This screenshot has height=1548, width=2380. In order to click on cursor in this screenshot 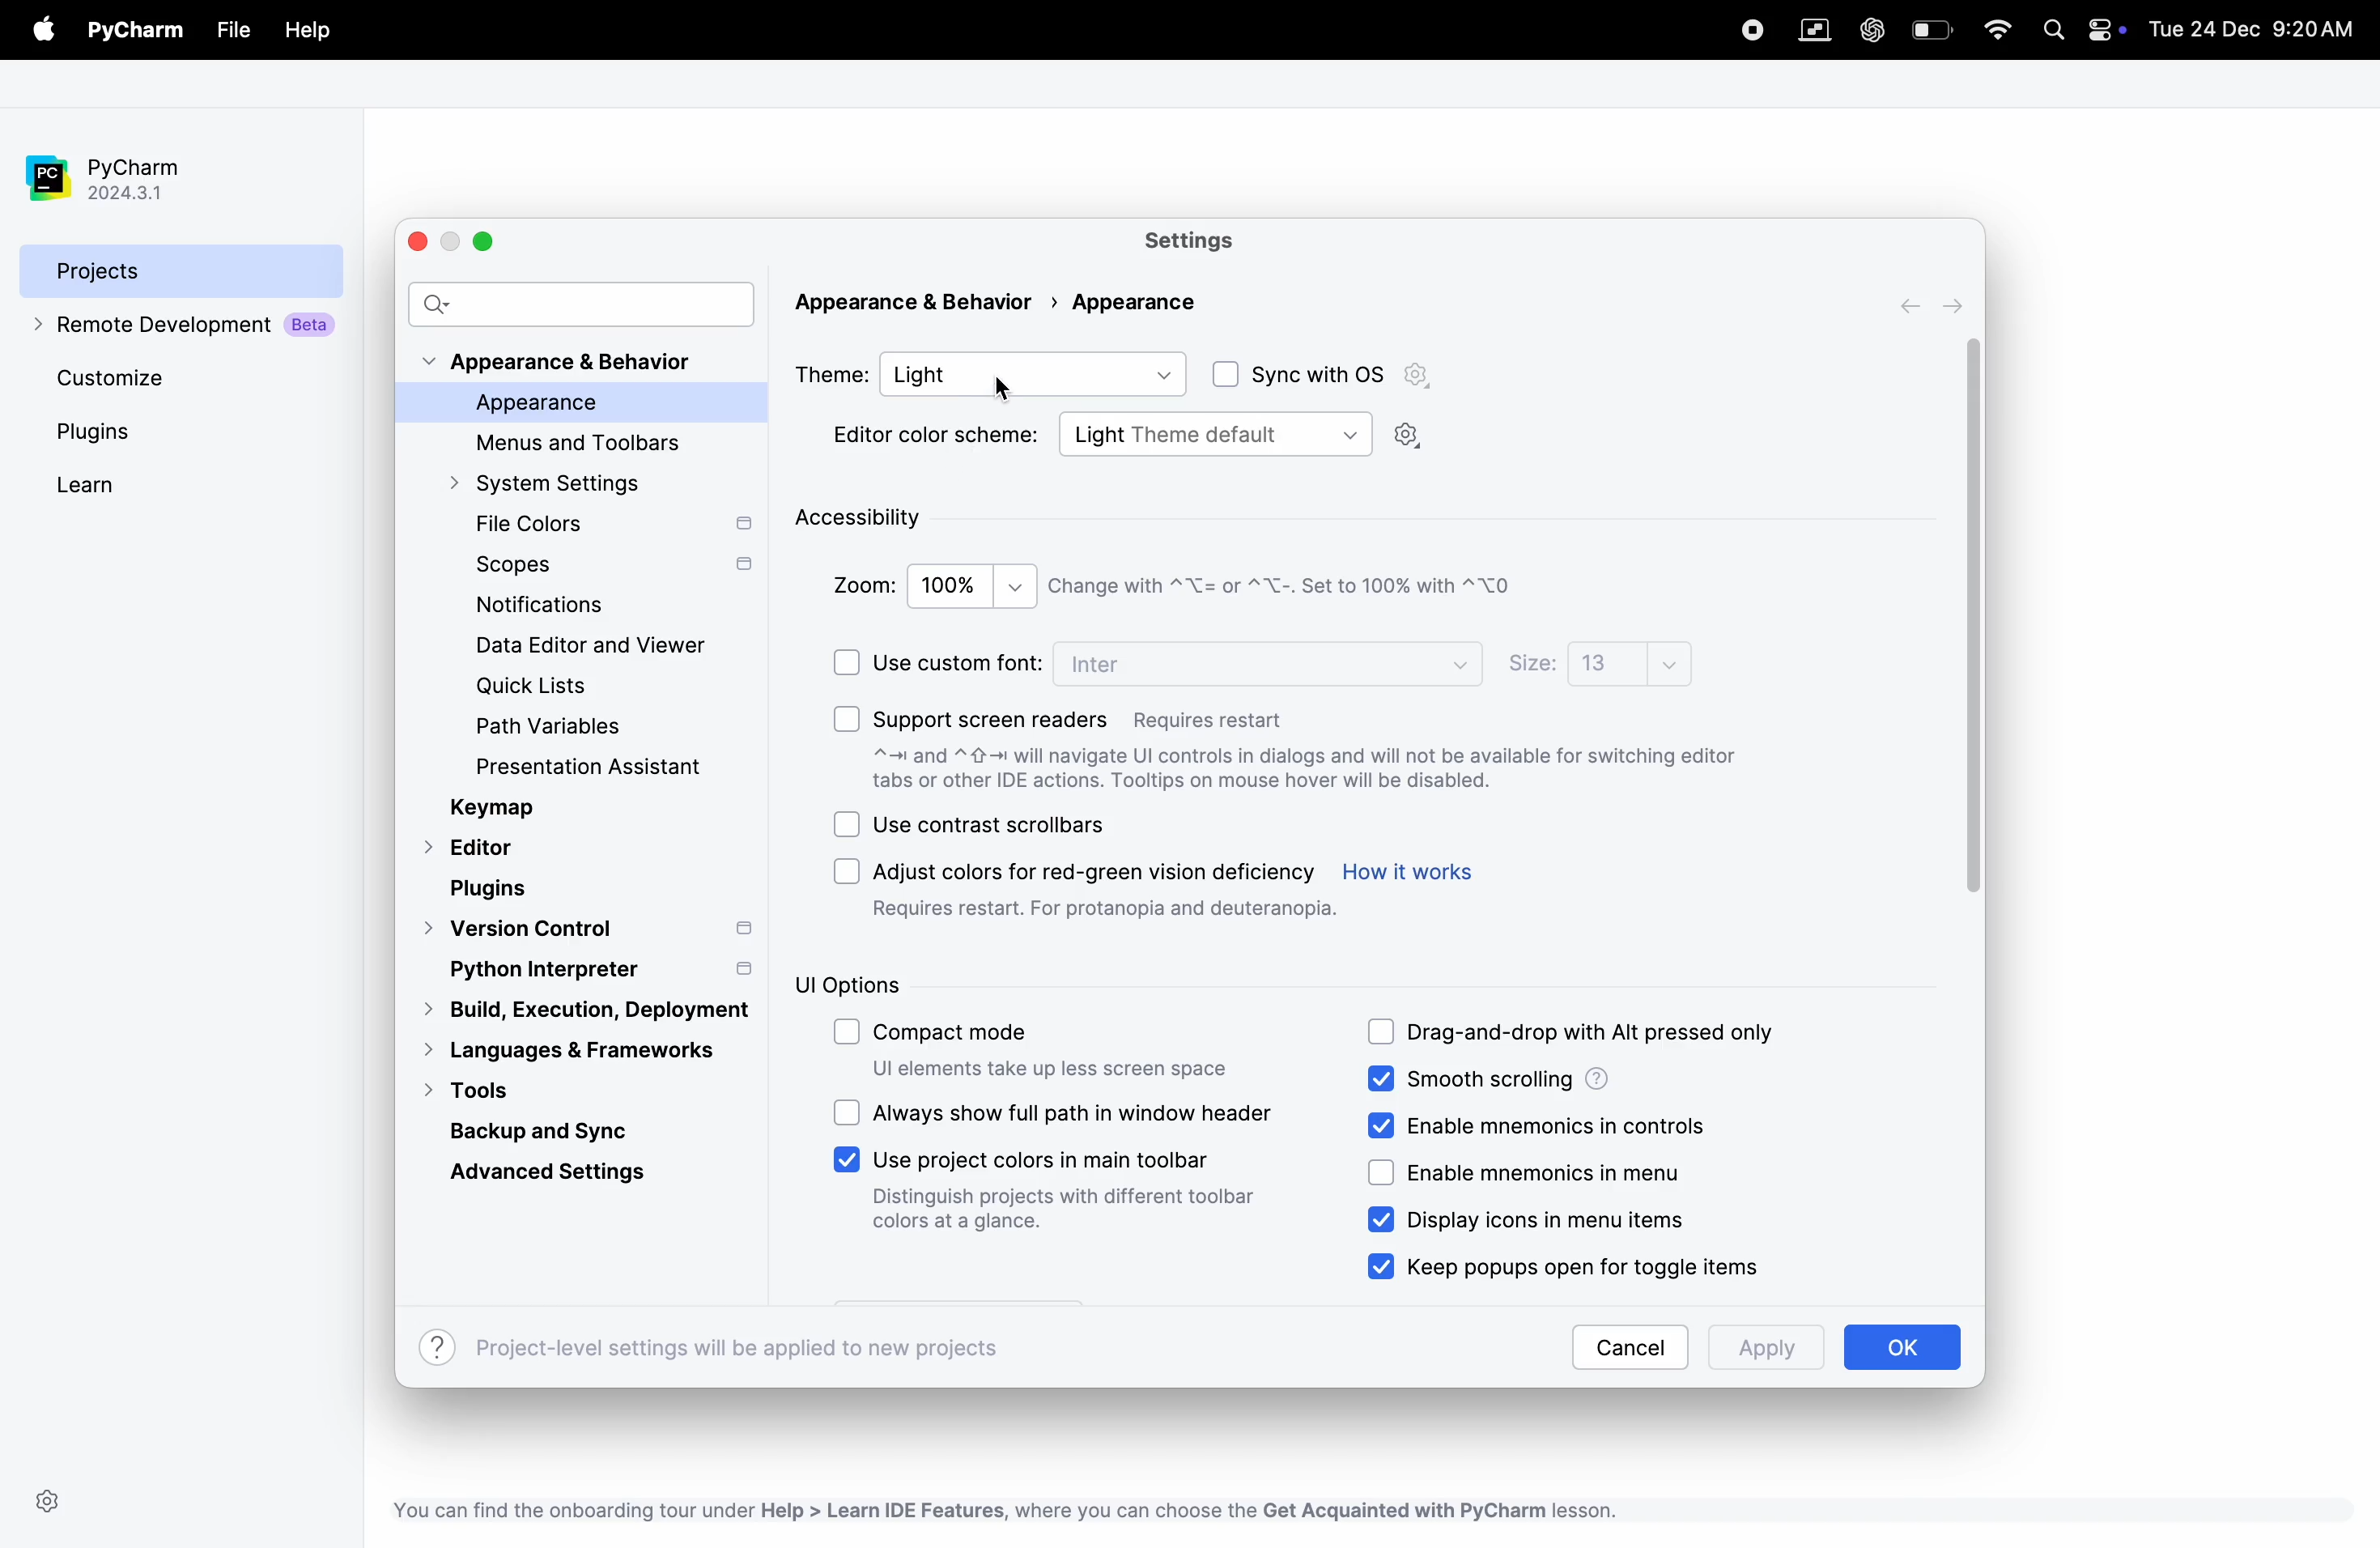, I will do `click(1004, 390)`.